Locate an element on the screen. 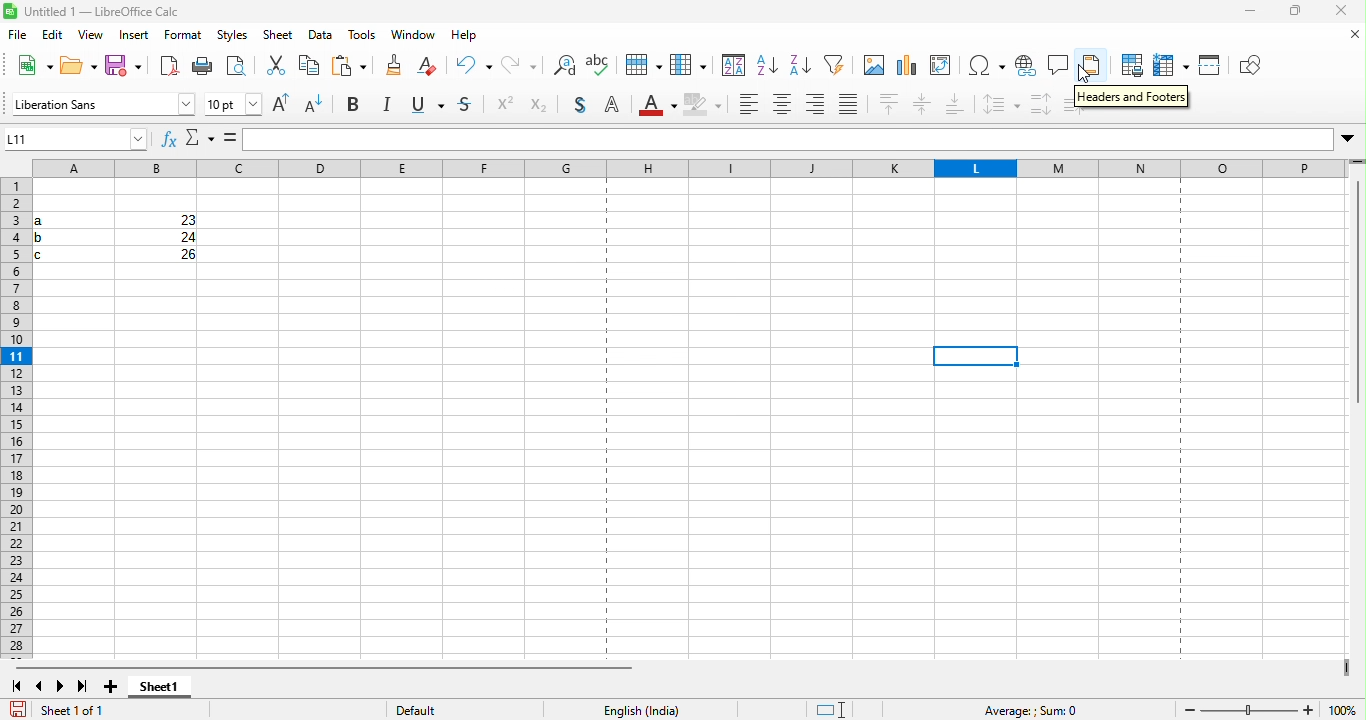 This screenshot has height=720, width=1366. freeze row and column is located at coordinates (1165, 65).